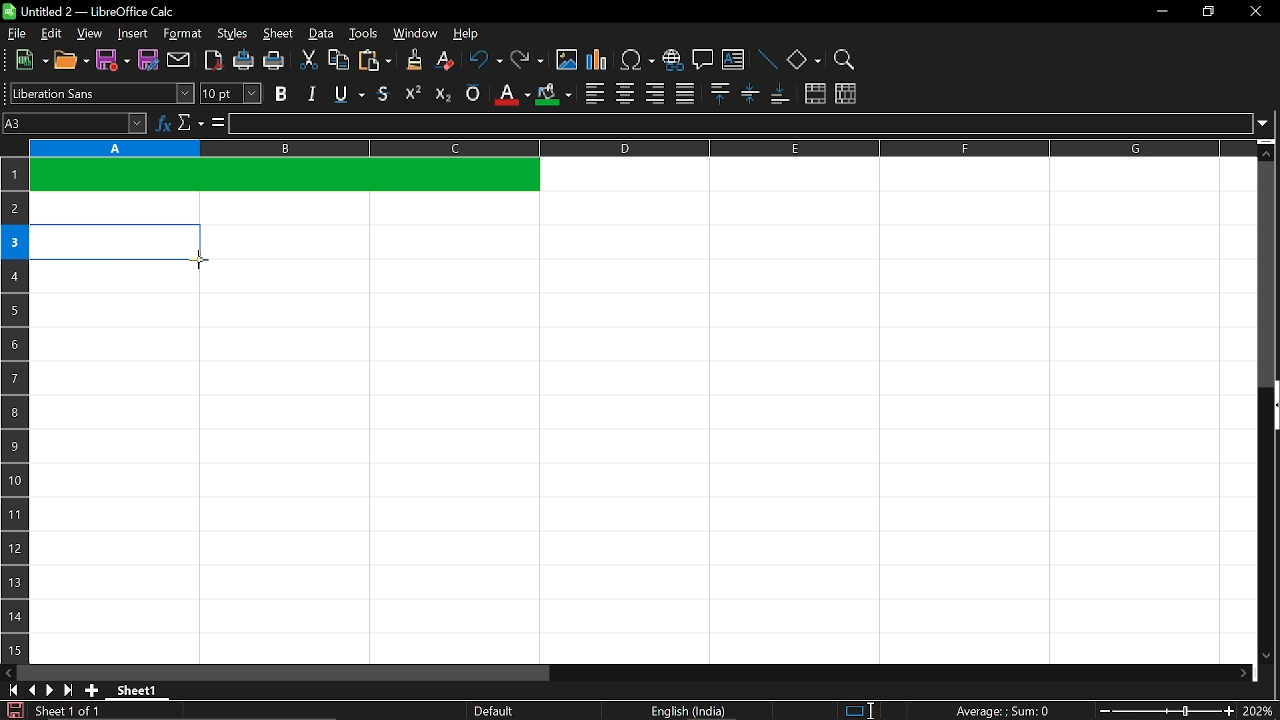  What do you see at coordinates (339, 60) in the screenshot?
I see `copy` at bounding box center [339, 60].